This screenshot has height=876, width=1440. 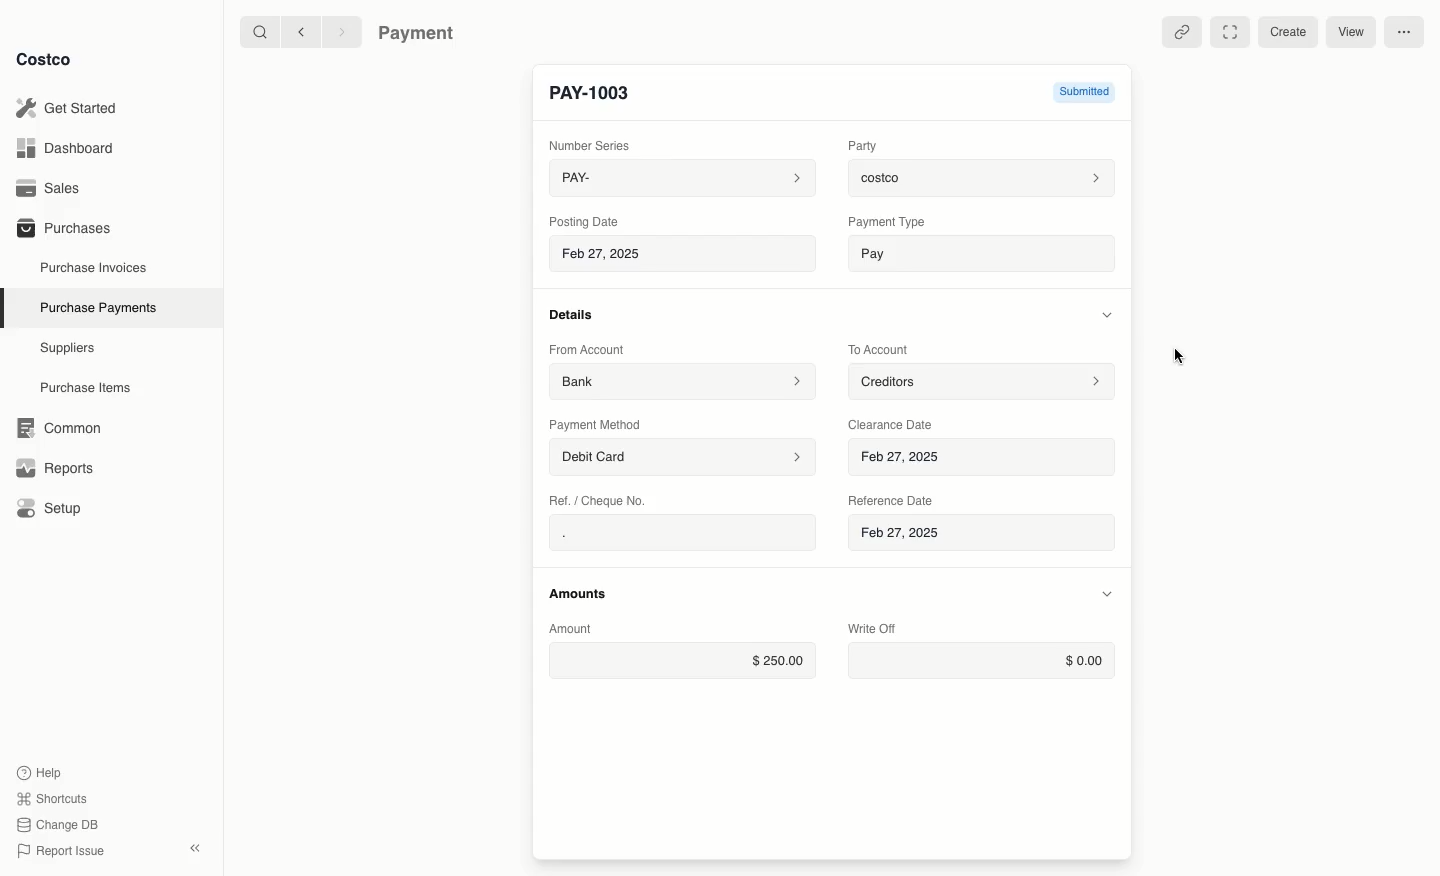 What do you see at coordinates (51, 797) in the screenshot?
I see `Shortcuts` at bounding box center [51, 797].